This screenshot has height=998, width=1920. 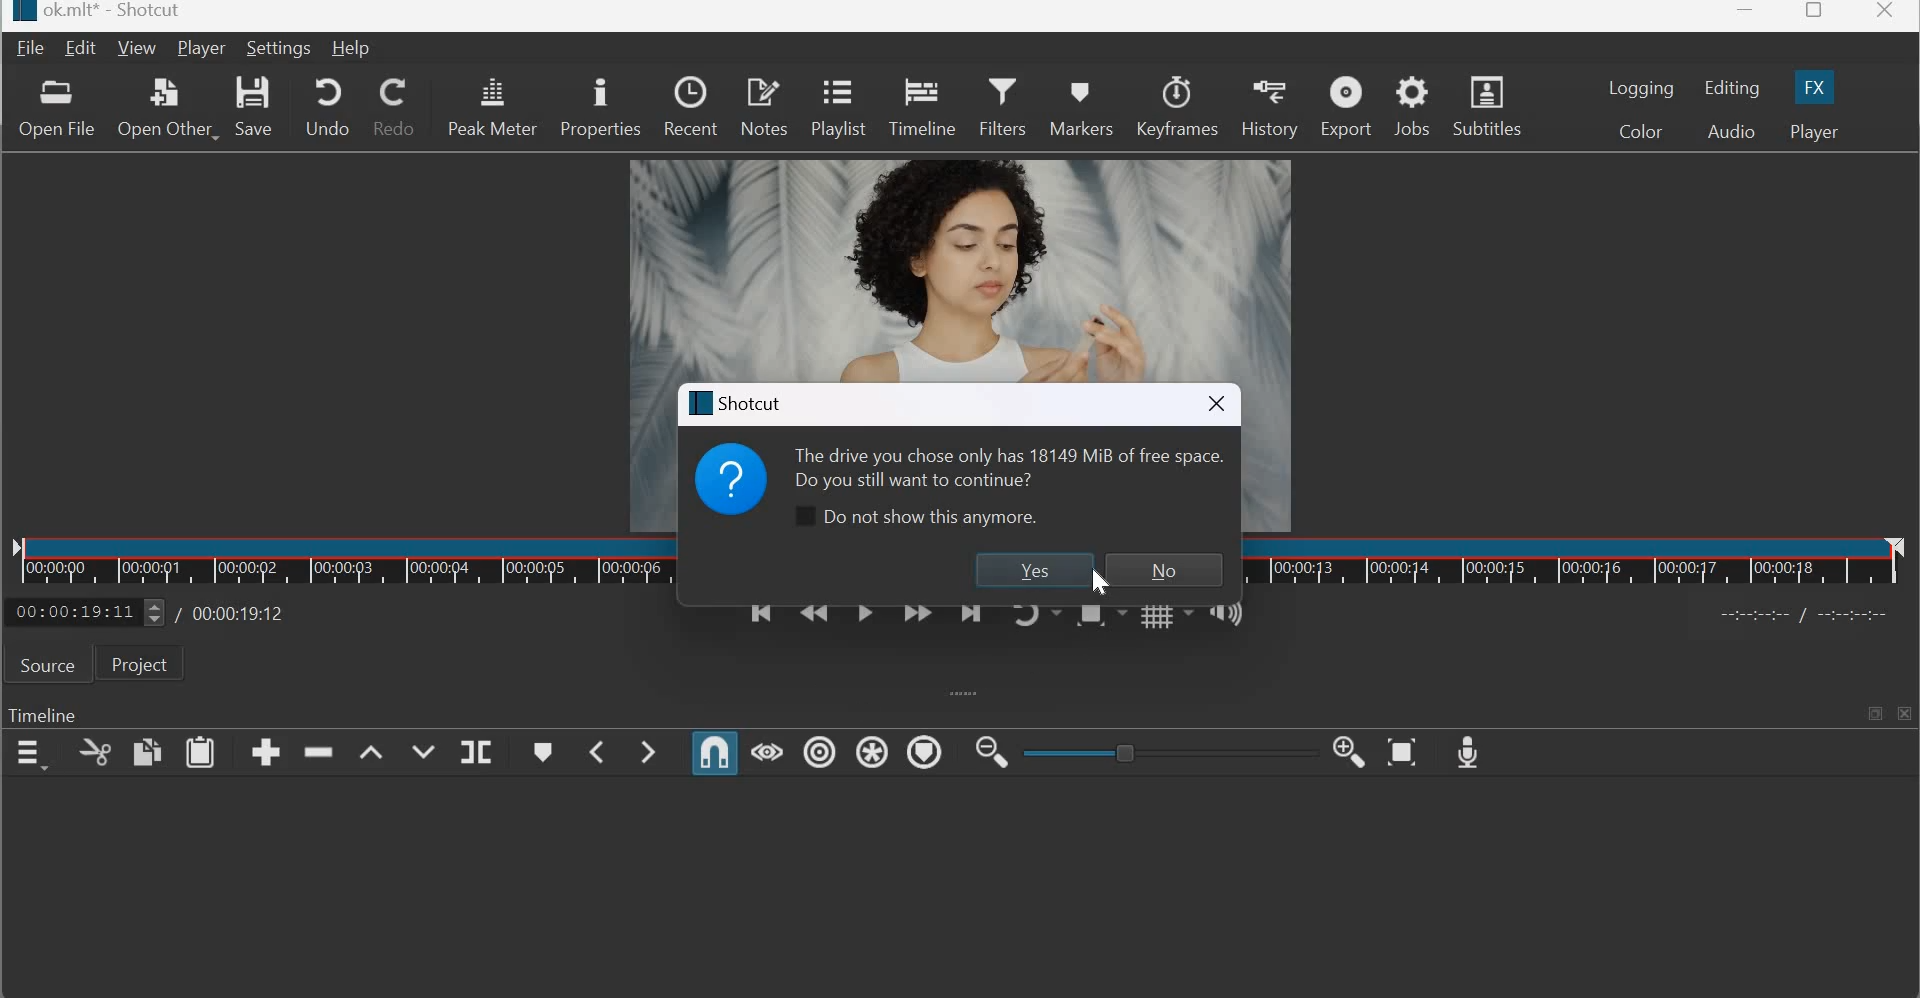 What do you see at coordinates (266, 751) in the screenshot?
I see `append` at bounding box center [266, 751].